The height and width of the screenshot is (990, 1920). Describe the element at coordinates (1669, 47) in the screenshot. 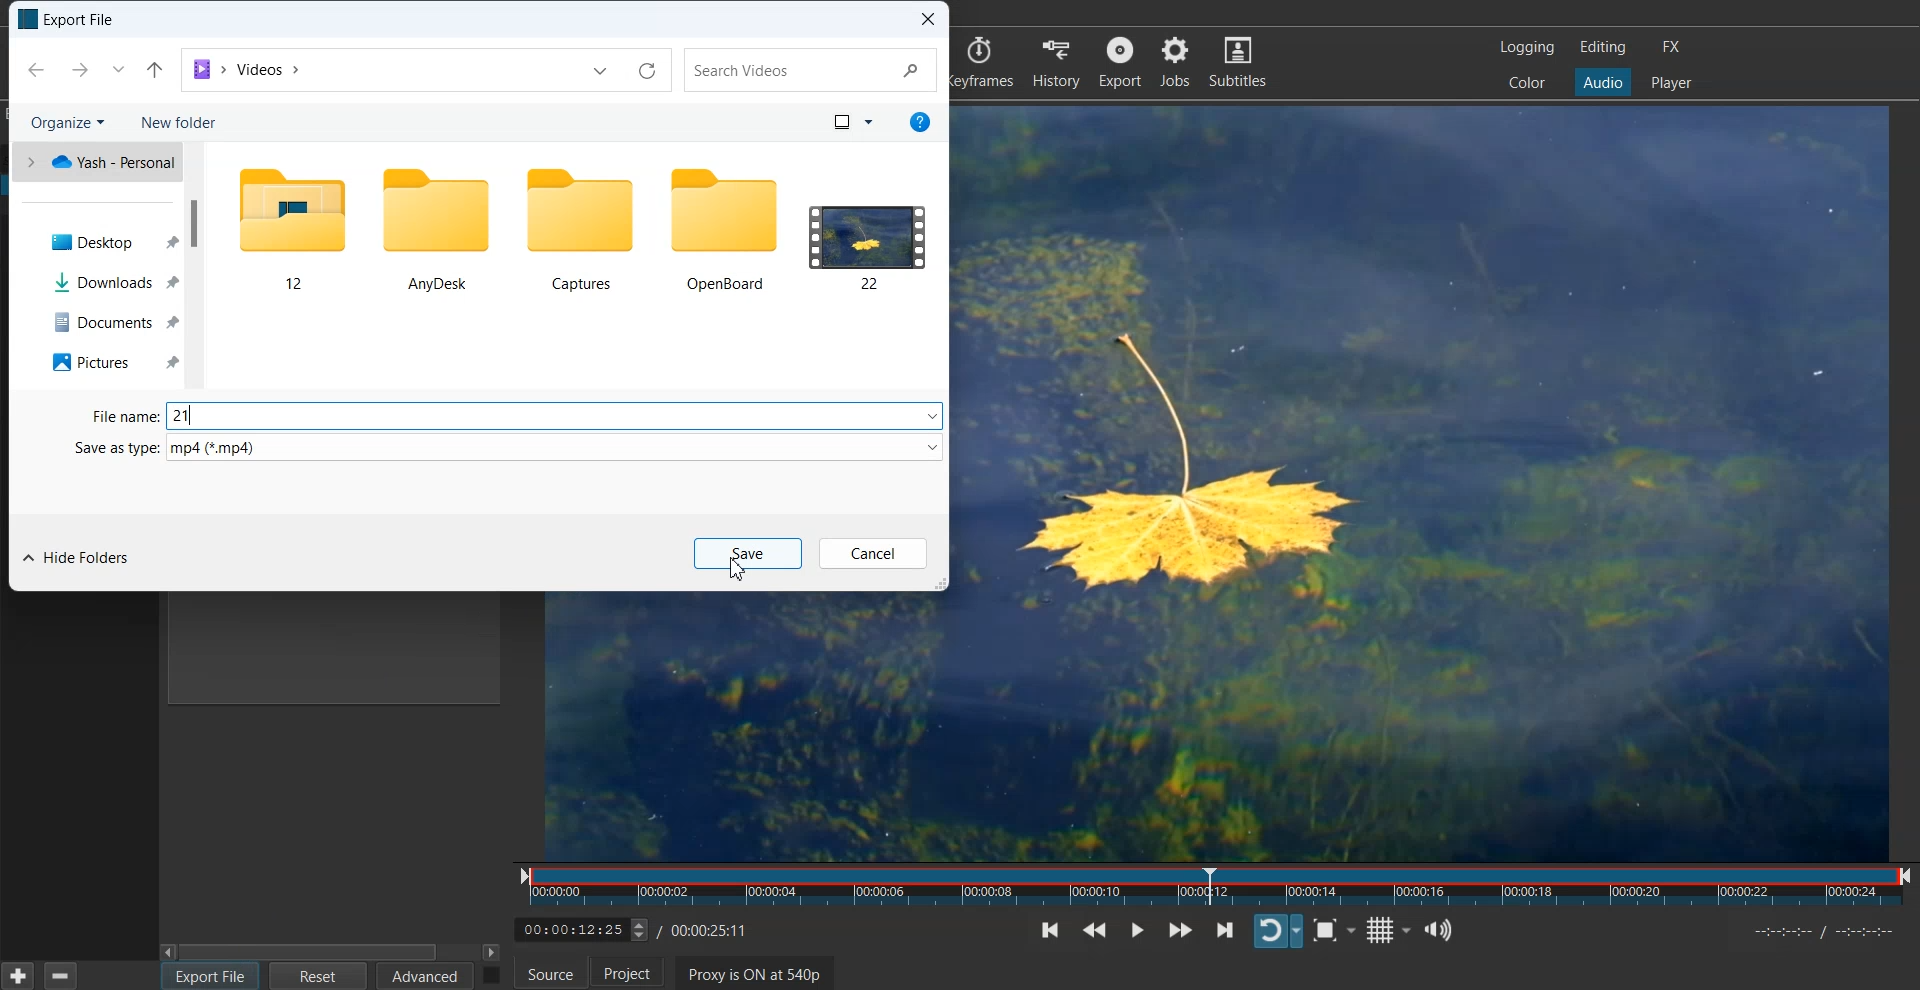

I see `FX` at that location.